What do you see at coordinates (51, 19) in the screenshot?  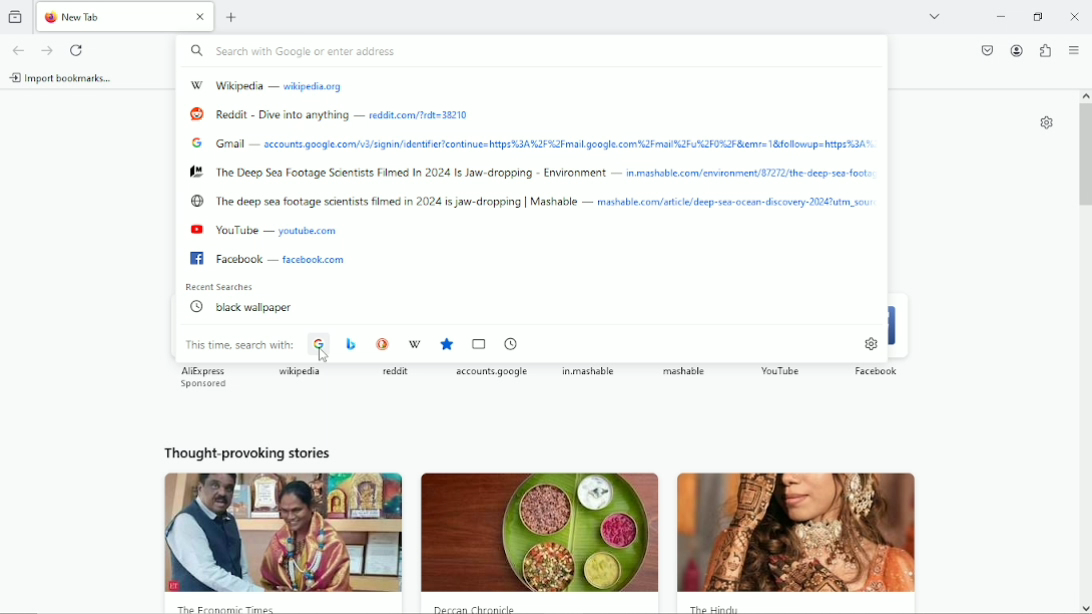 I see `fire fox logo` at bounding box center [51, 19].